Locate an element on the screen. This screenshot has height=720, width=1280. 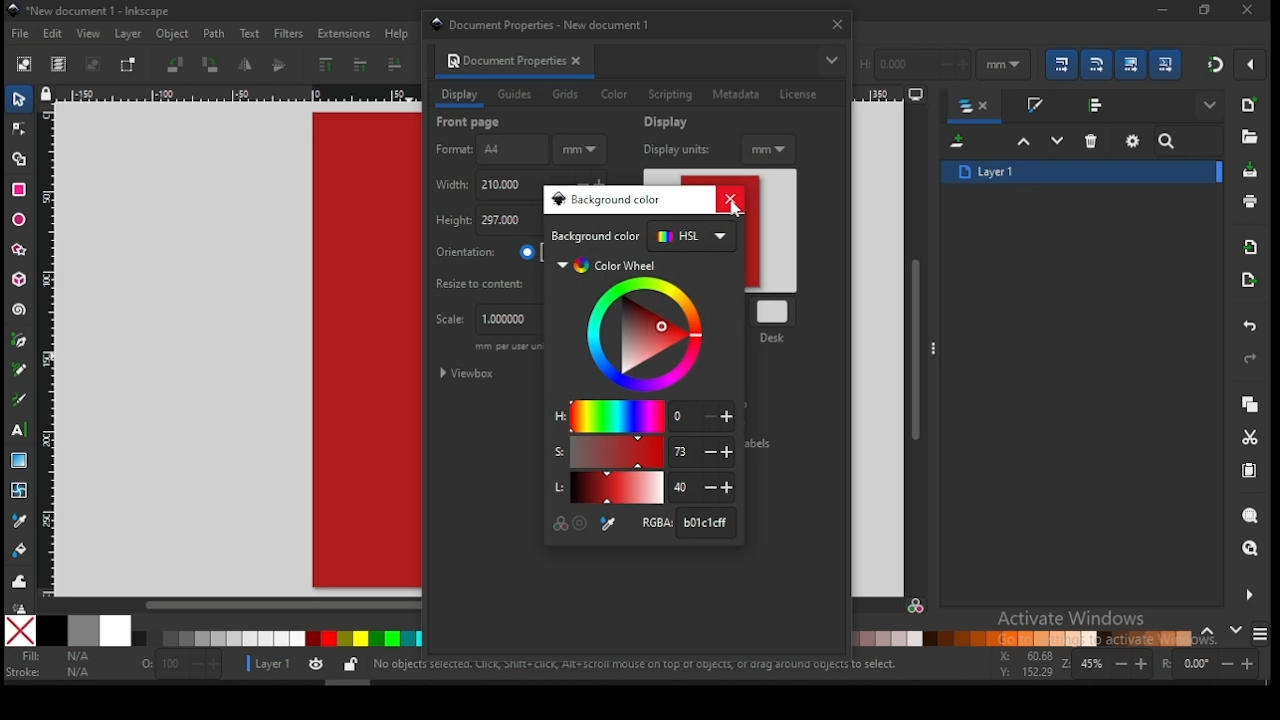
deselect is located at coordinates (90, 65).